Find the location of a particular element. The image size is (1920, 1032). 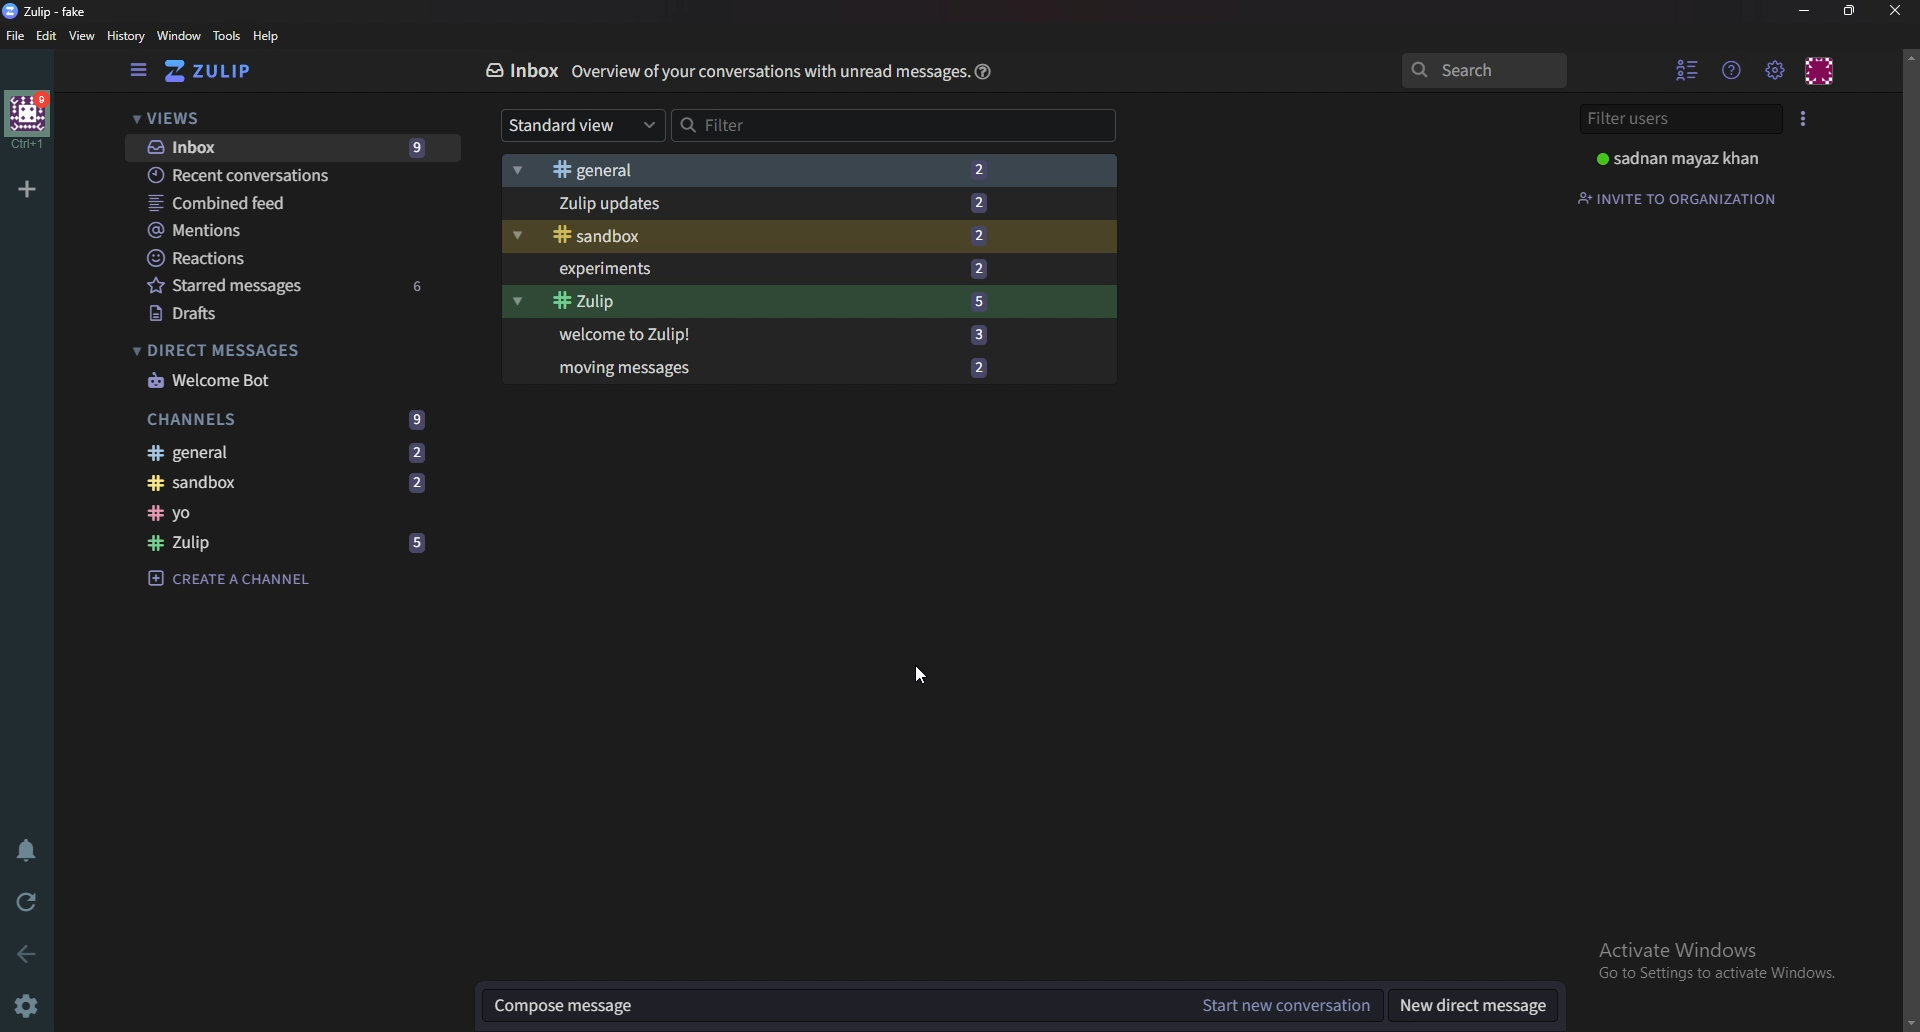

drafts is located at coordinates (290, 313).